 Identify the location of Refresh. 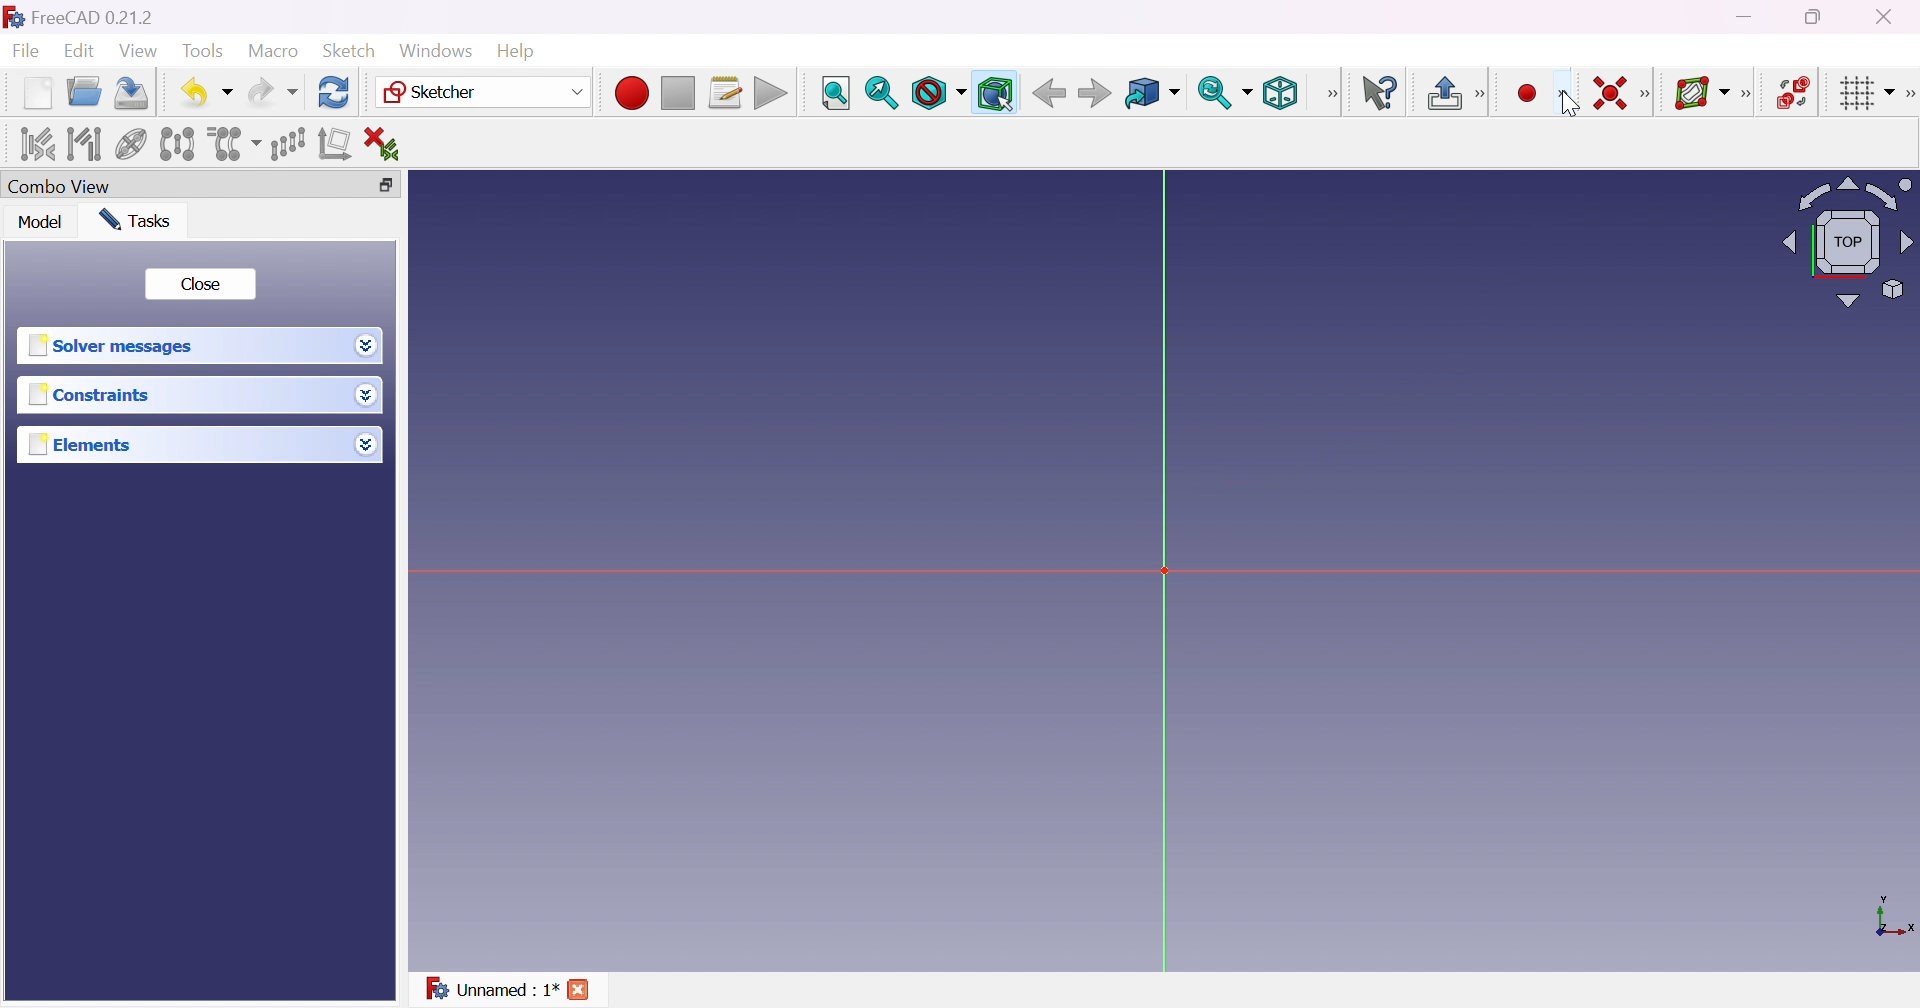
(334, 93).